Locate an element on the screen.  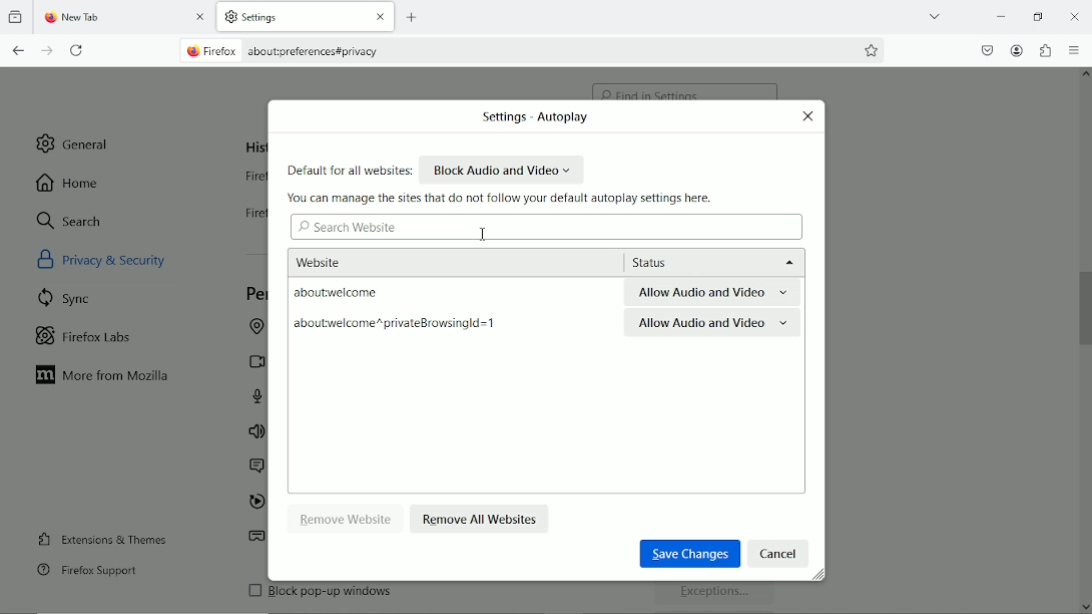
go forward is located at coordinates (48, 51).